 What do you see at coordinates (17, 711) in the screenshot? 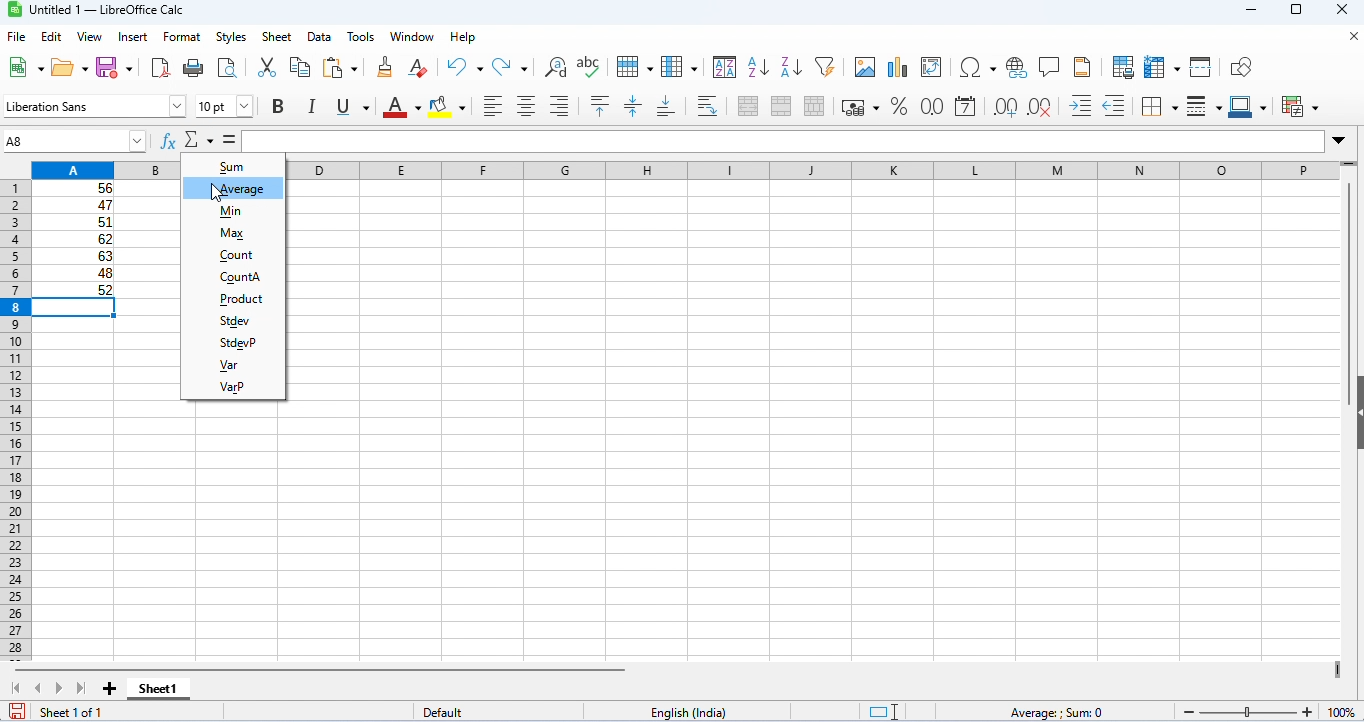
I see `save` at bounding box center [17, 711].